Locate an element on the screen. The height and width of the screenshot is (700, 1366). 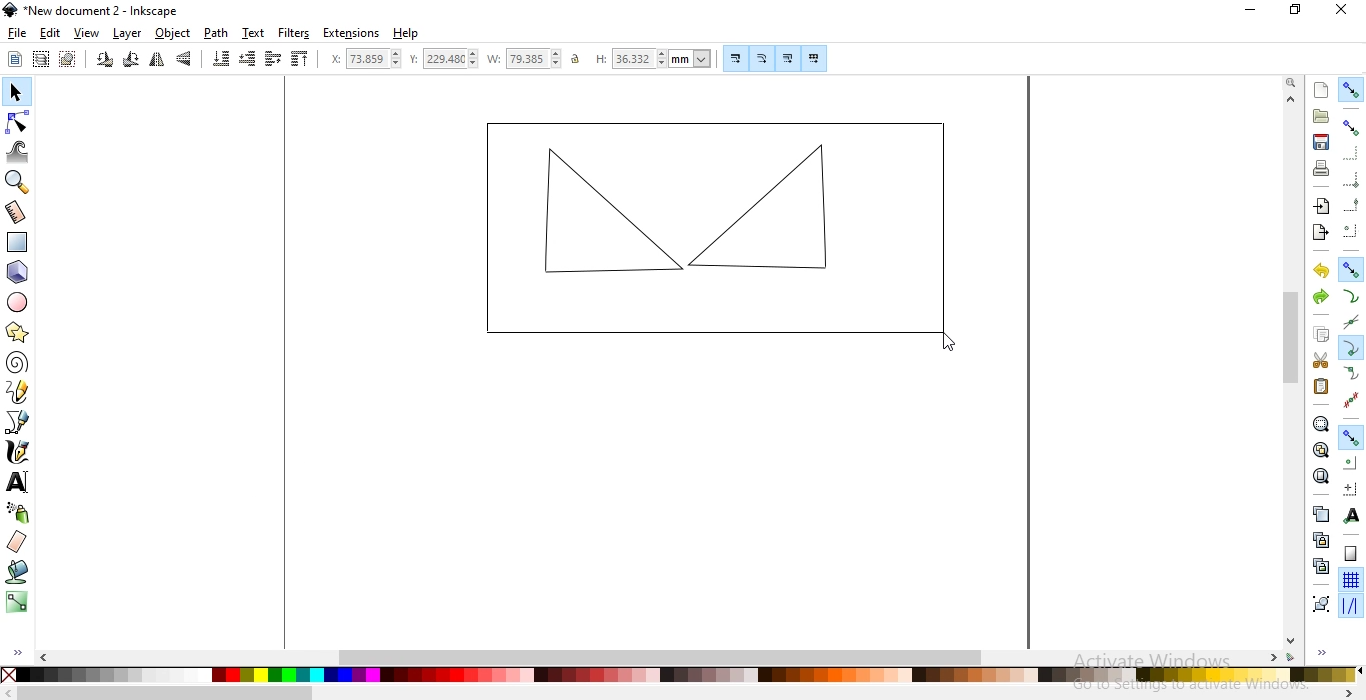
fill bounded areas is located at coordinates (17, 573).